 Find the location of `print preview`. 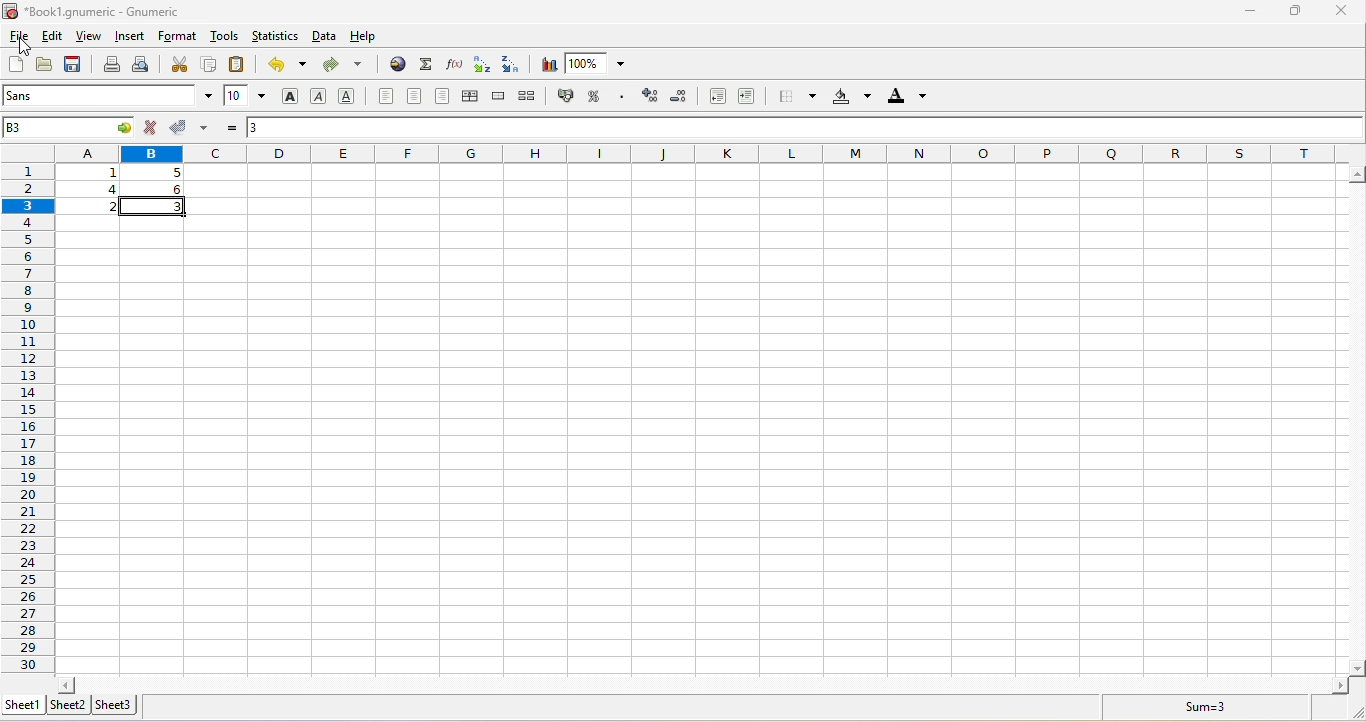

print preview is located at coordinates (143, 65).